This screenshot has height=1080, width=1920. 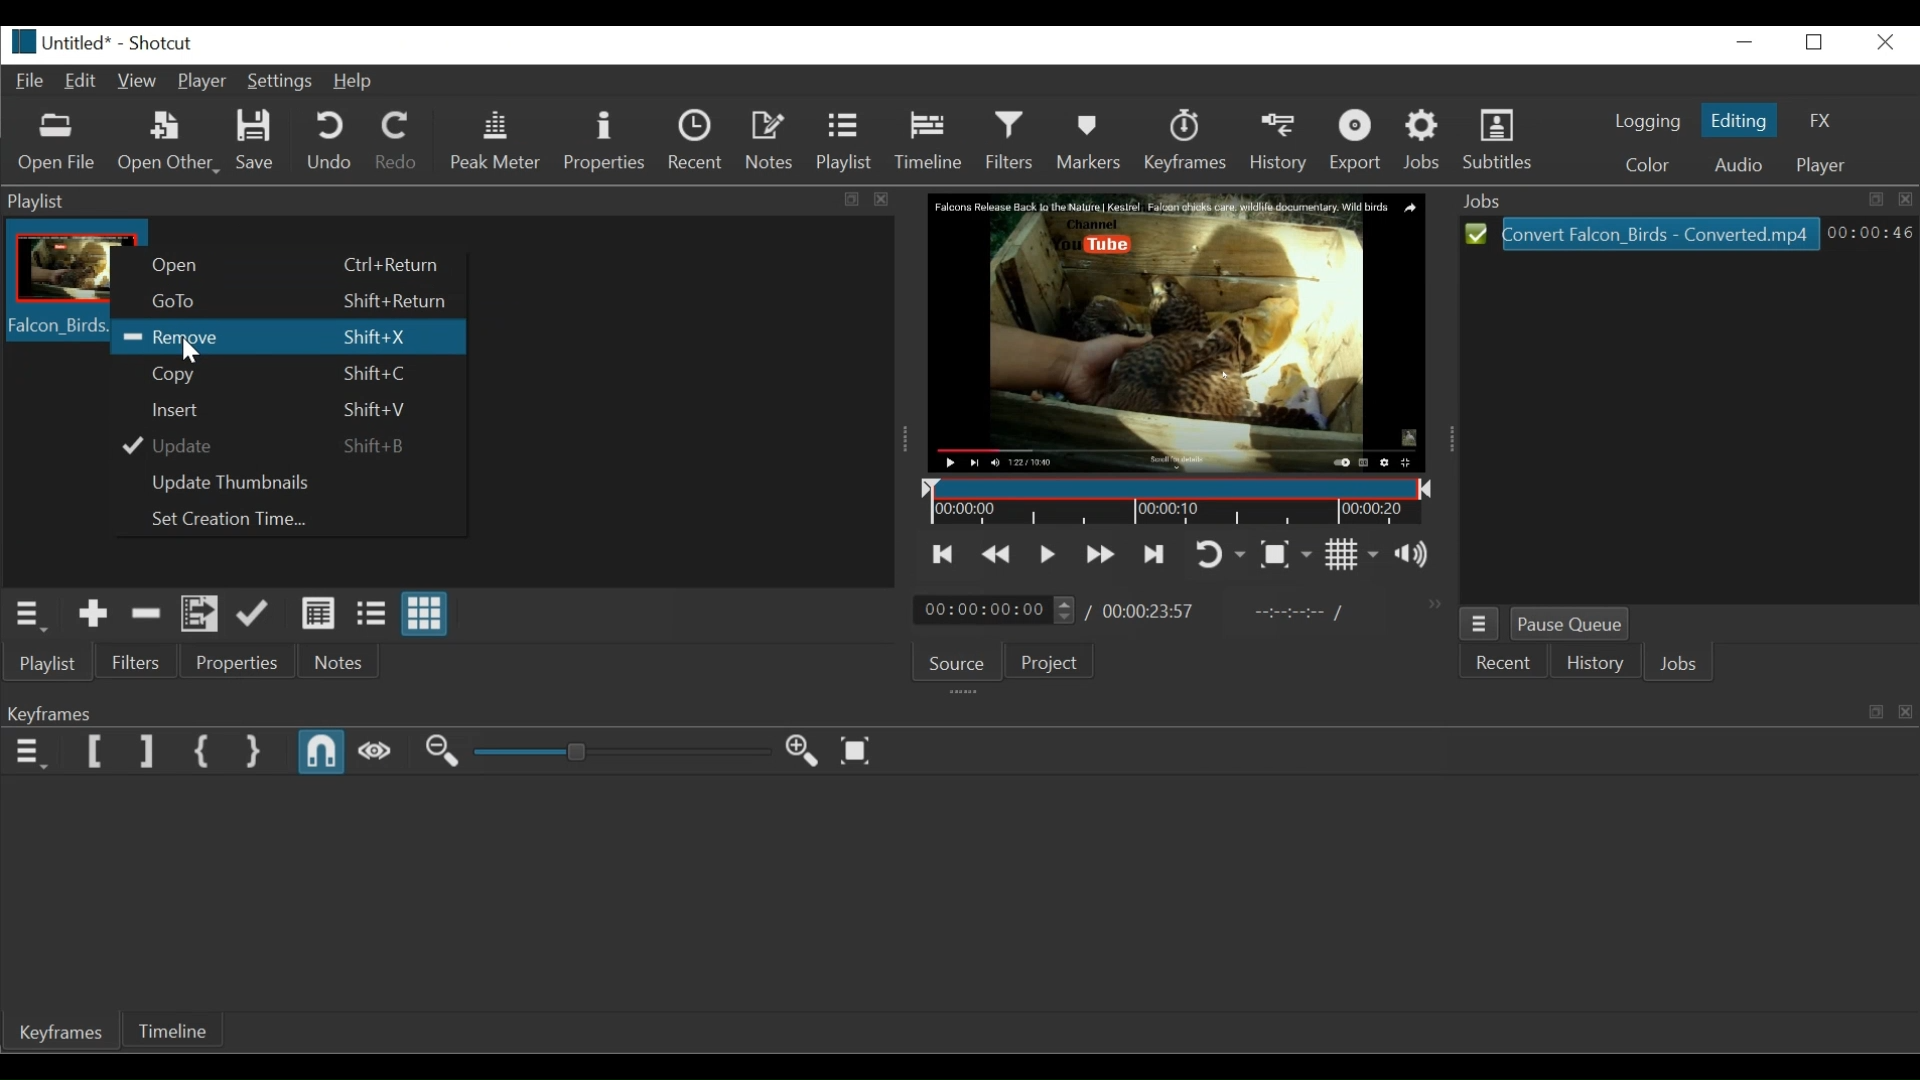 What do you see at coordinates (355, 82) in the screenshot?
I see `Help` at bounding box center [355, 82].